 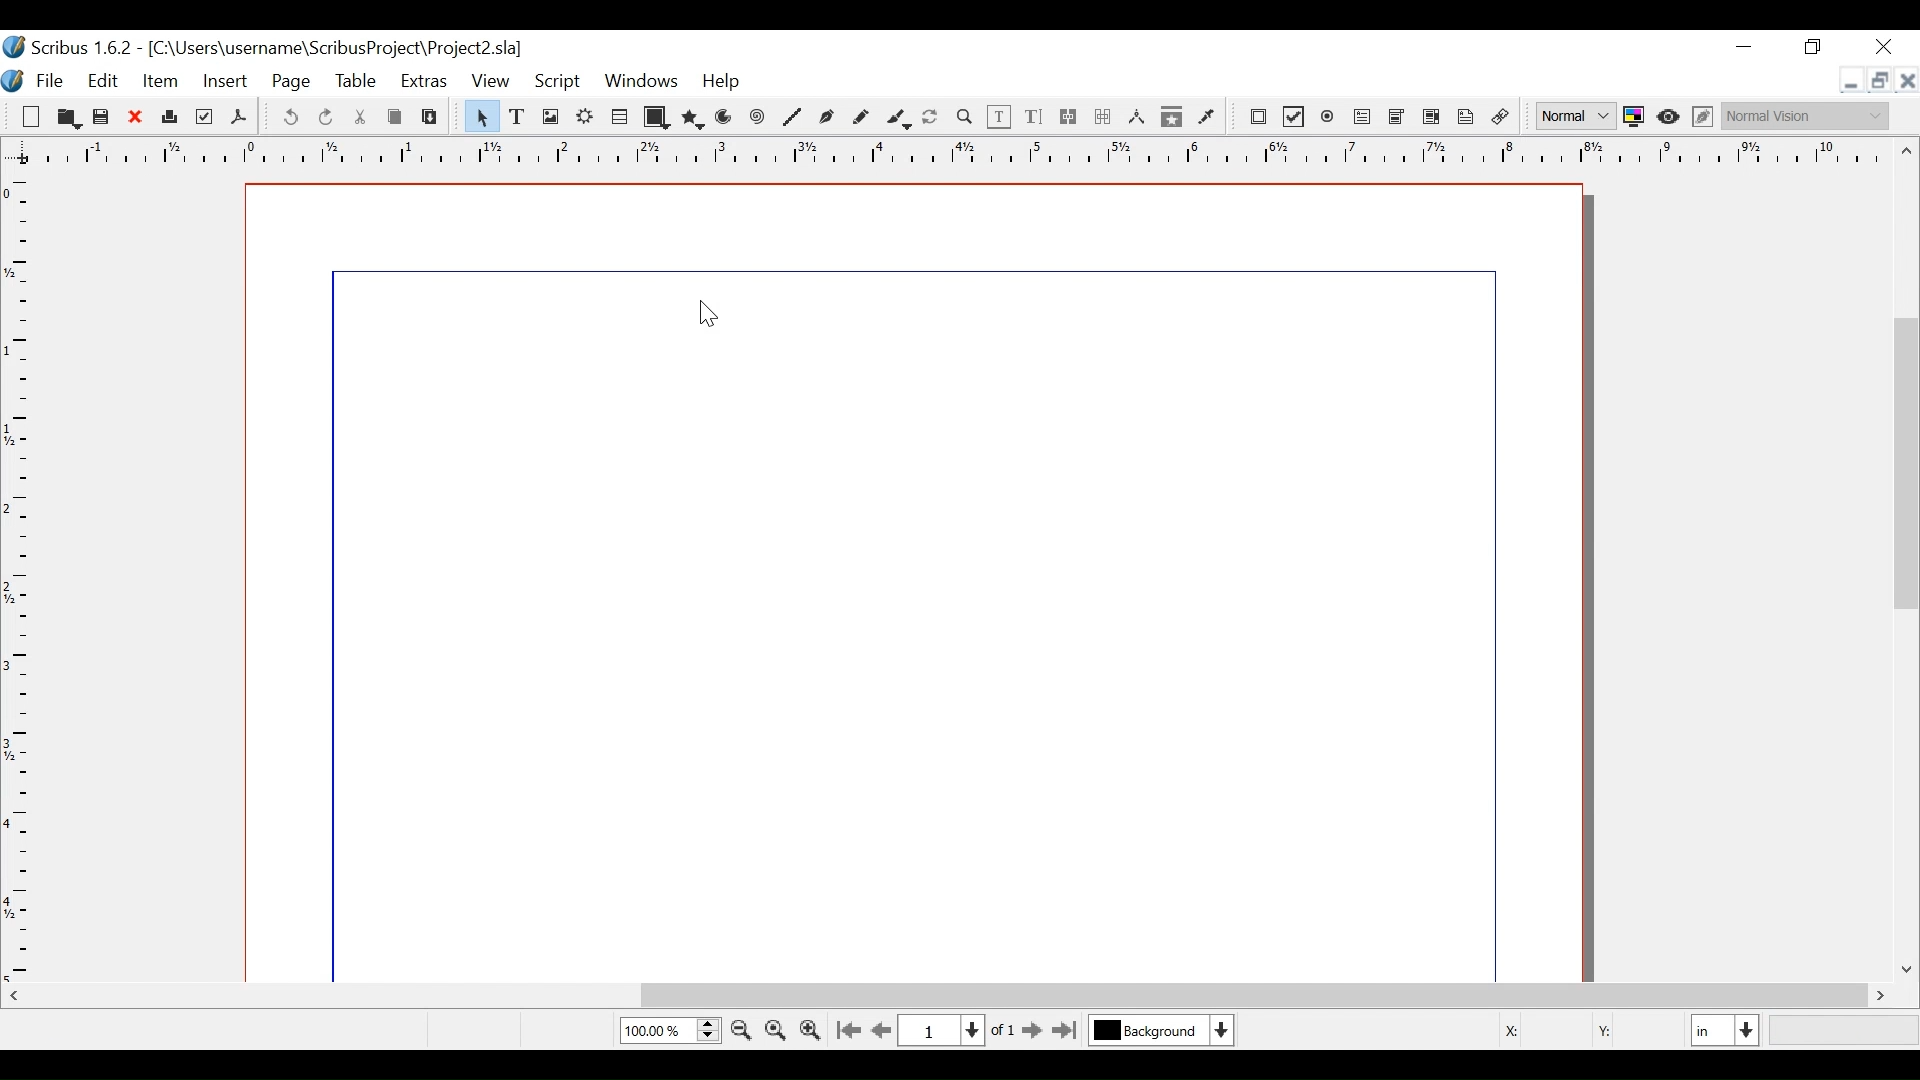 I want to click on Logo, so click(x=13, y=82).